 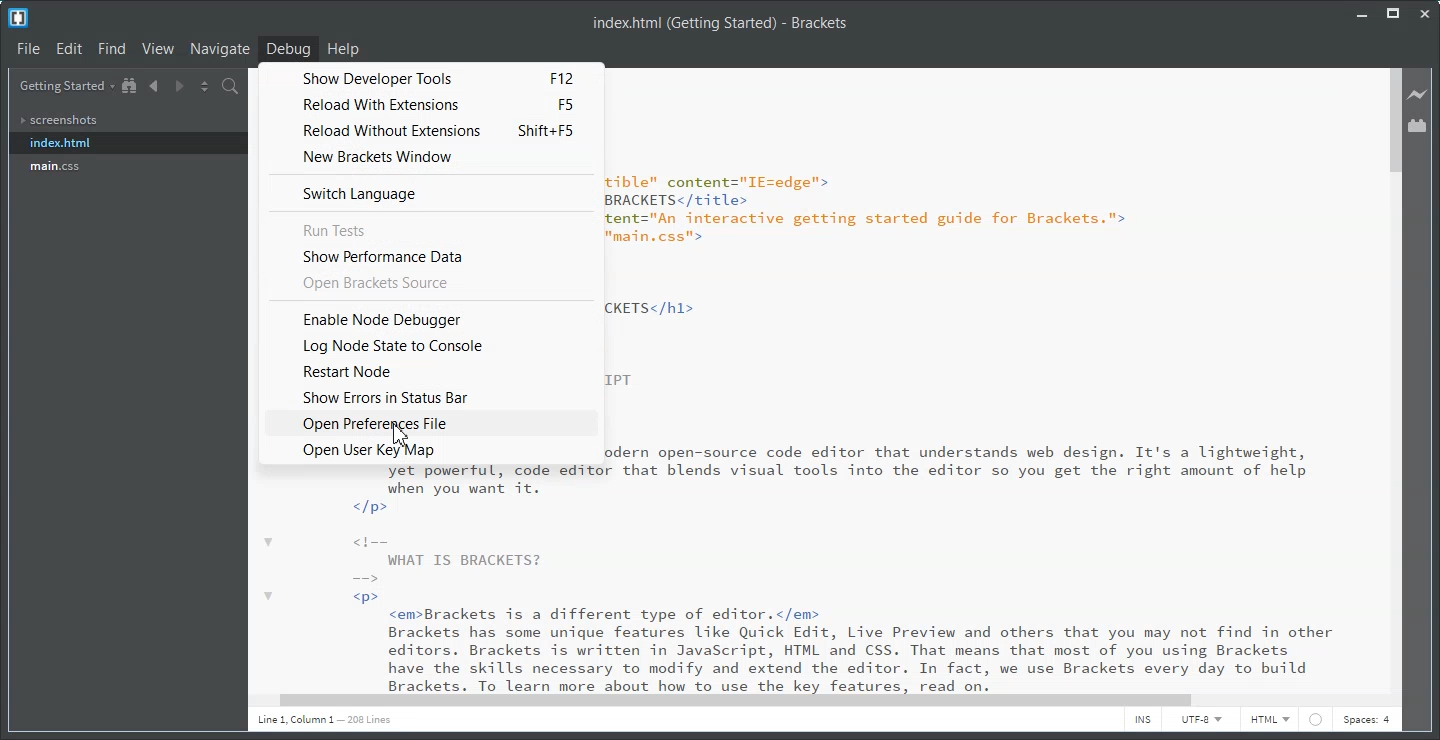 What do you see at coordinates (427, 227) in the screenshot?
I see `Run Tests` at bounding box center [427, 227].